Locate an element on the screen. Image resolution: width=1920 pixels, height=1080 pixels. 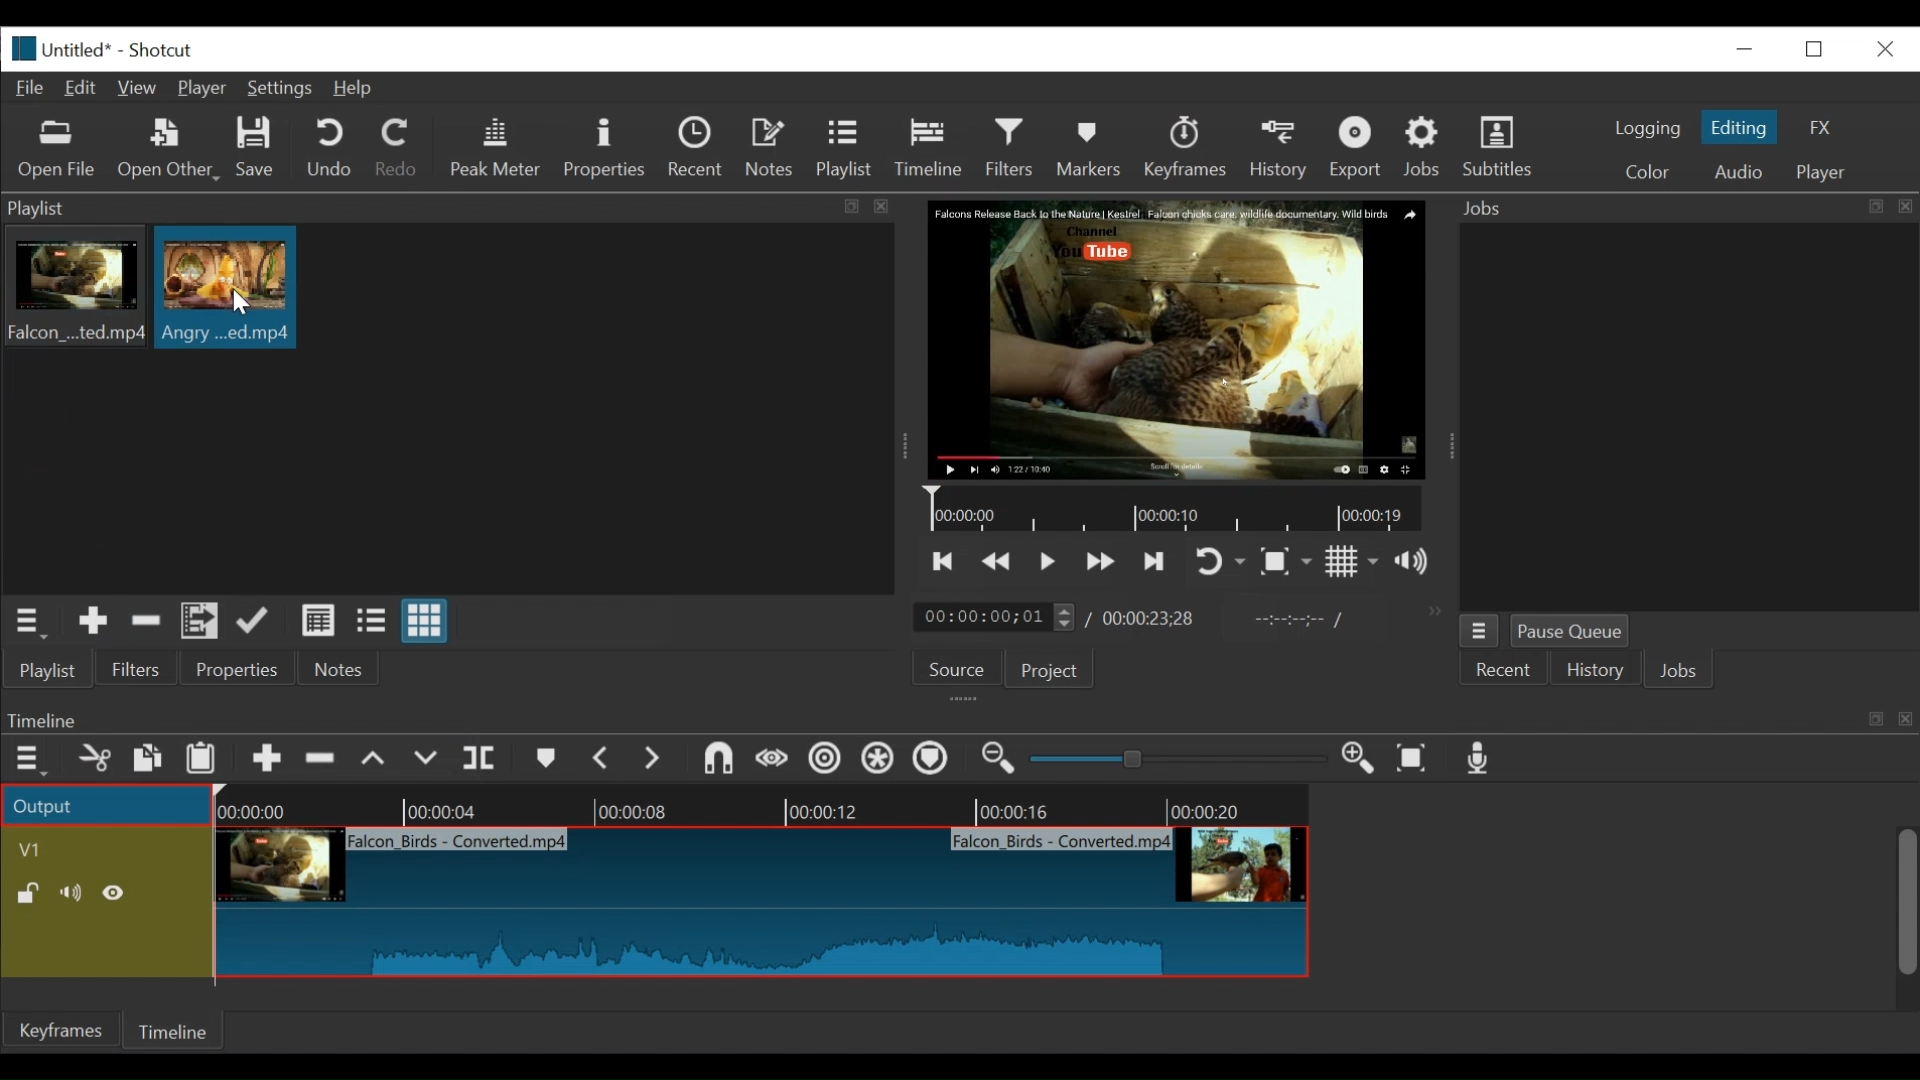
Append is located at coordinates (267, 763).